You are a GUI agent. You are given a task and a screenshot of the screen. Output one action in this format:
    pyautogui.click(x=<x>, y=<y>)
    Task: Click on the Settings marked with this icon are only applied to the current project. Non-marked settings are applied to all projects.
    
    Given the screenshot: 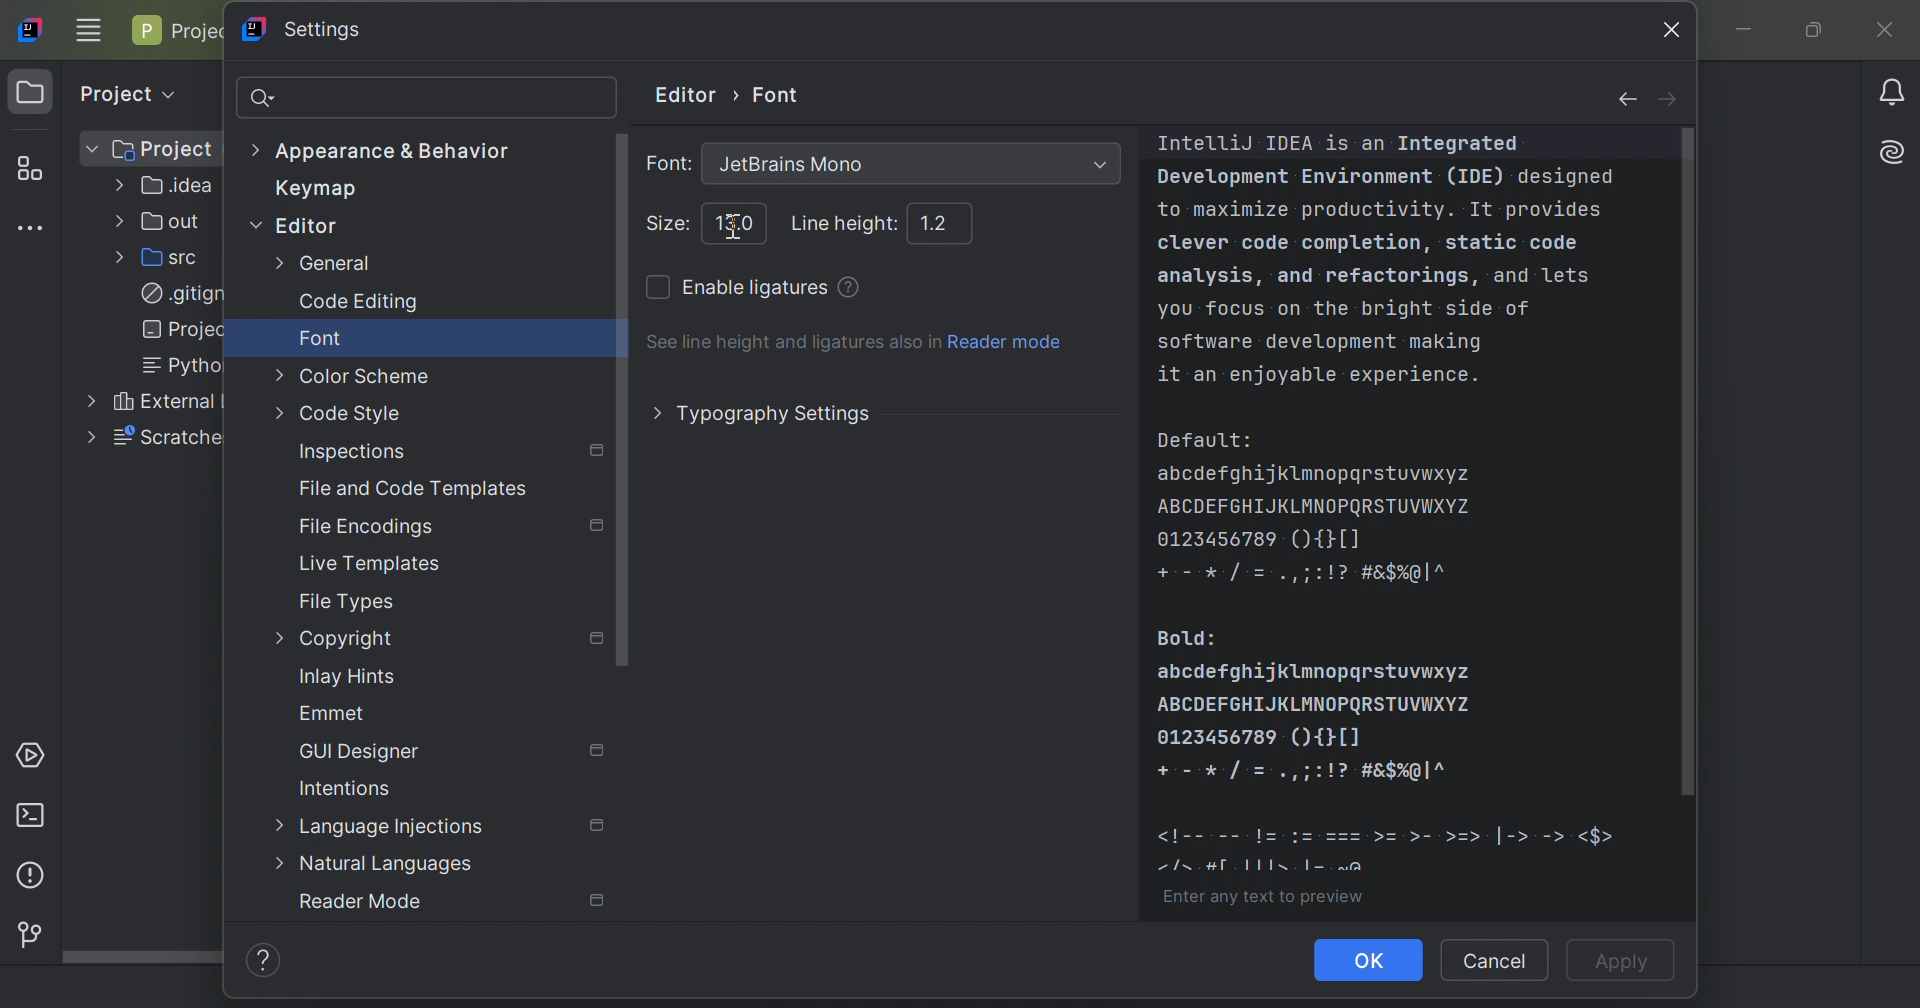 What is the action you would take?
    pyautogui.click(x=600, y=826)
    